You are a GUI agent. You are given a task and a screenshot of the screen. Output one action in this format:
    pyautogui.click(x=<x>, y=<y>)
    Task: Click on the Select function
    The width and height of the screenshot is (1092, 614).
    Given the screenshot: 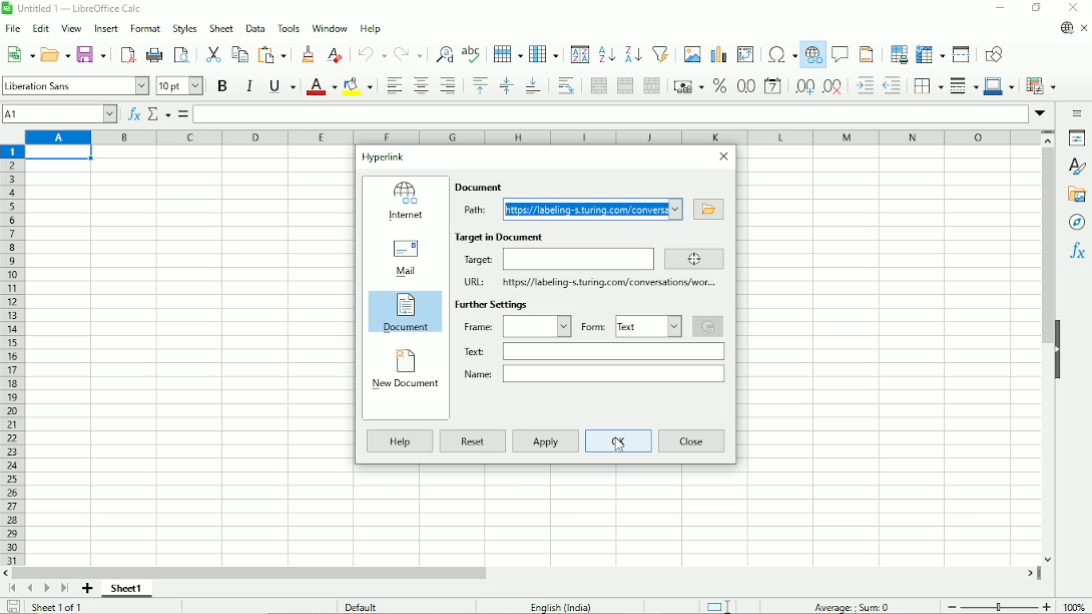 What is the action you would take?
    pyautogui.click(x=159, y=114)
    